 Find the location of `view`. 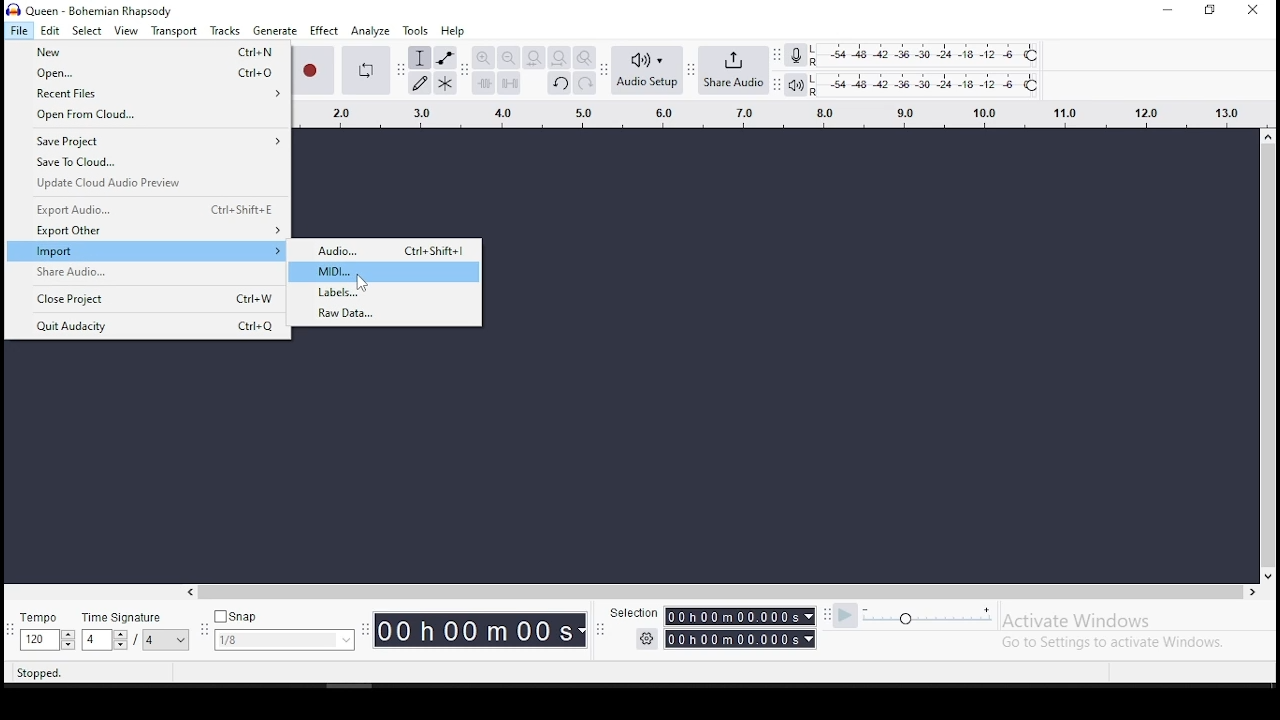

view is located at coordinates (127, 31).